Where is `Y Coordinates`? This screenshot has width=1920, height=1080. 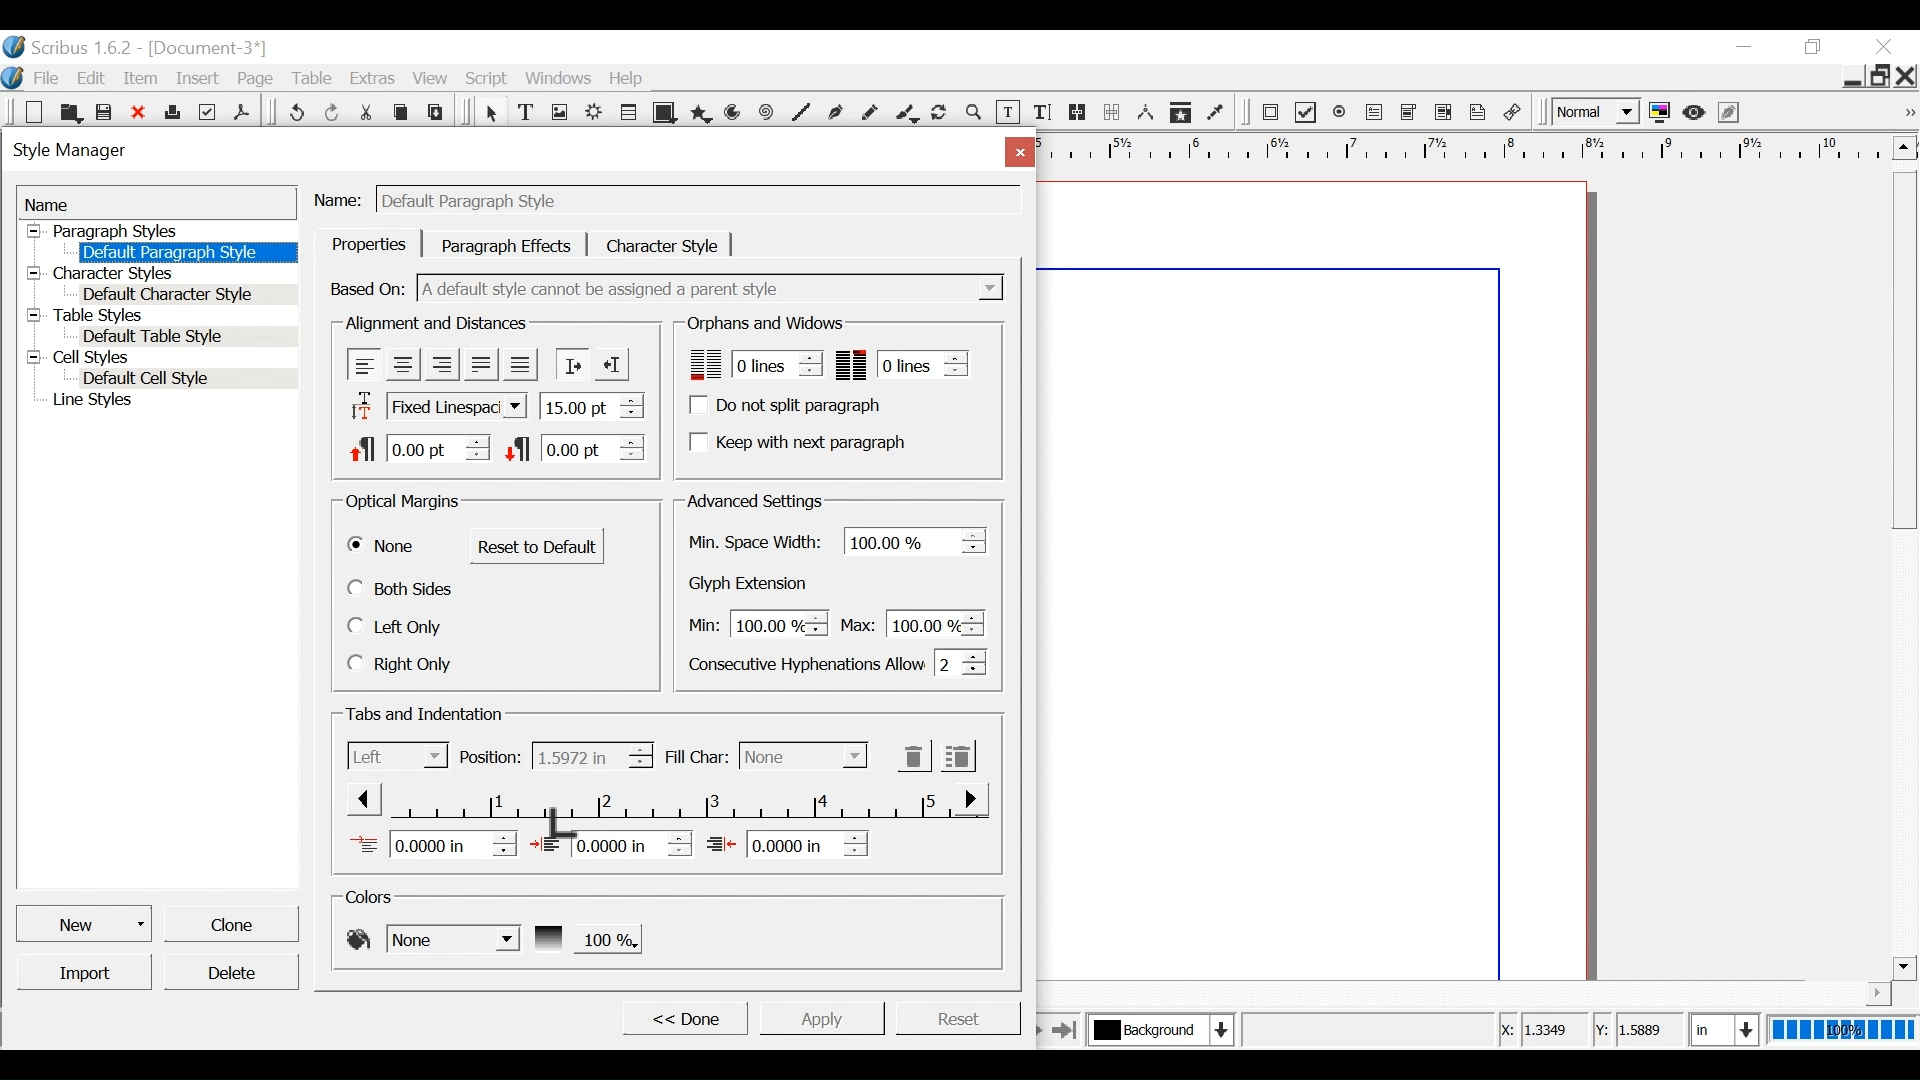
Y Coordinates is located at coordinates (1640, 1030).